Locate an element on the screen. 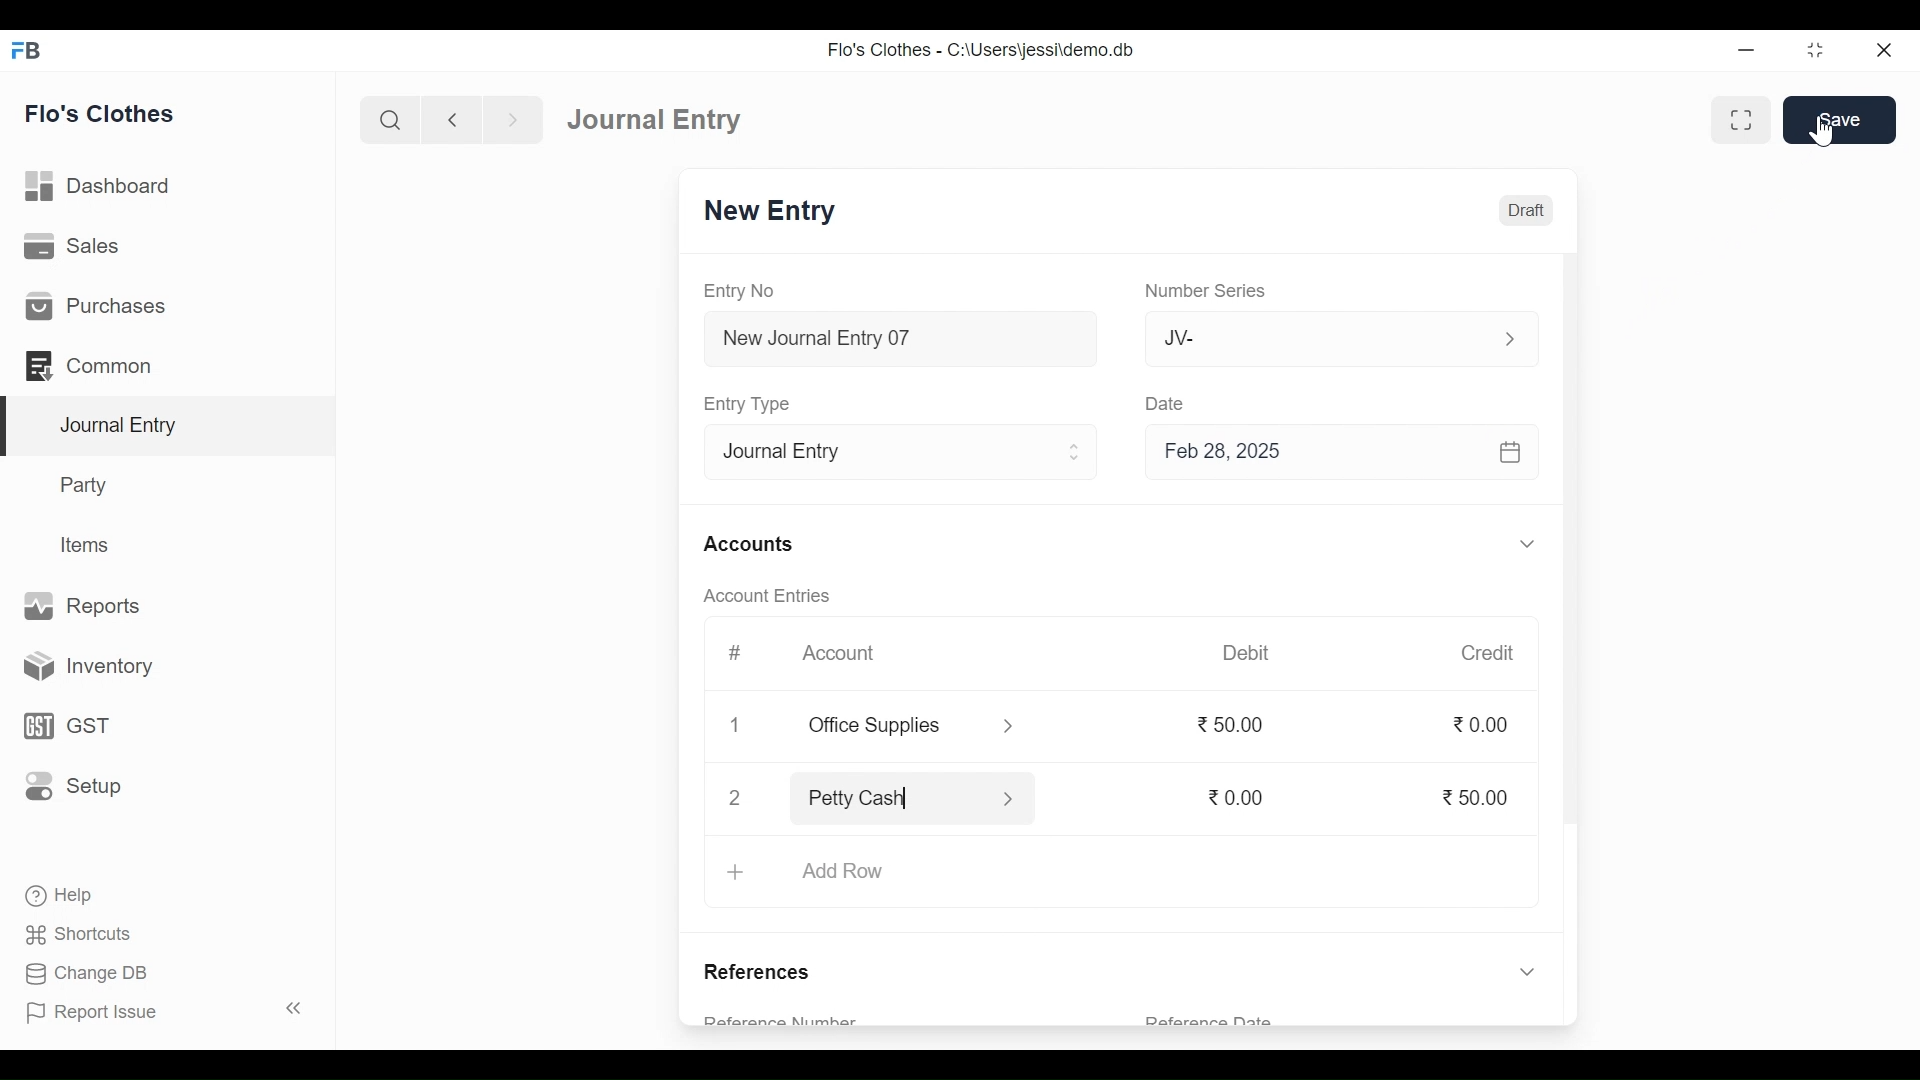 This screenshot has height=1080, width=1920. Entry Type is located at coordinates (884, 453).